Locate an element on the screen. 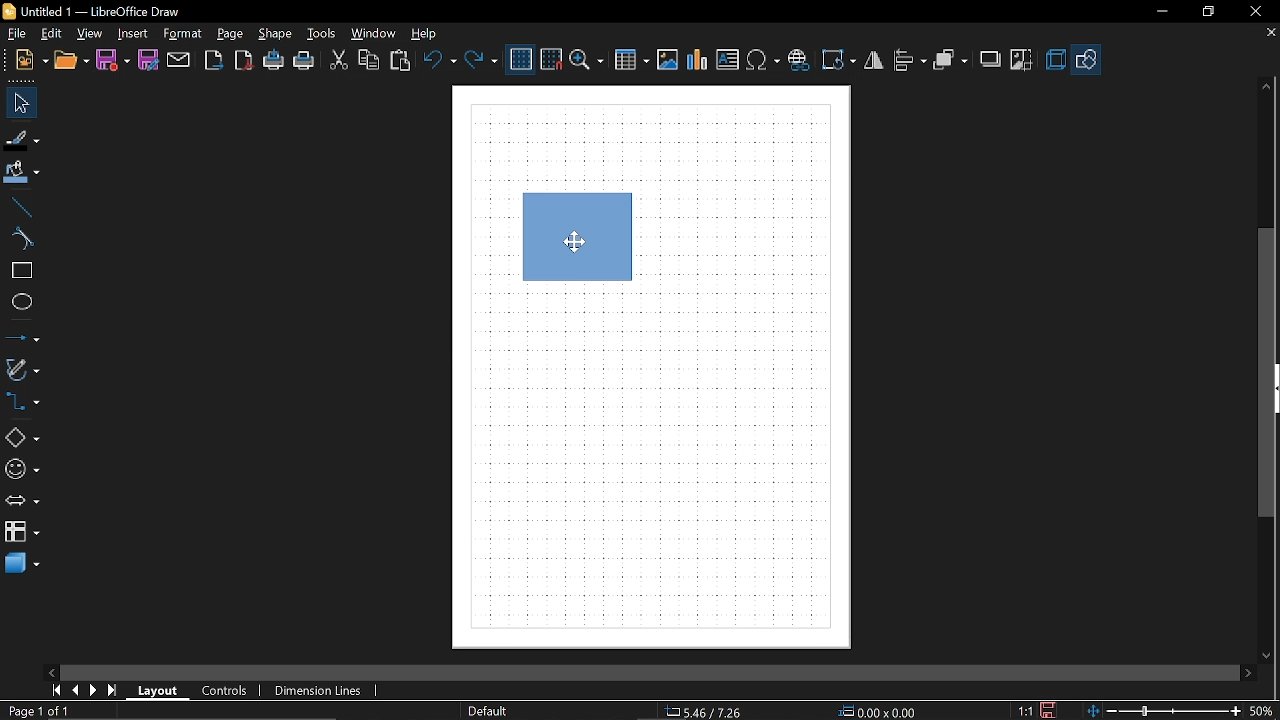 The image size is (1280, 720). previous page is located at coordinates (75, 691).